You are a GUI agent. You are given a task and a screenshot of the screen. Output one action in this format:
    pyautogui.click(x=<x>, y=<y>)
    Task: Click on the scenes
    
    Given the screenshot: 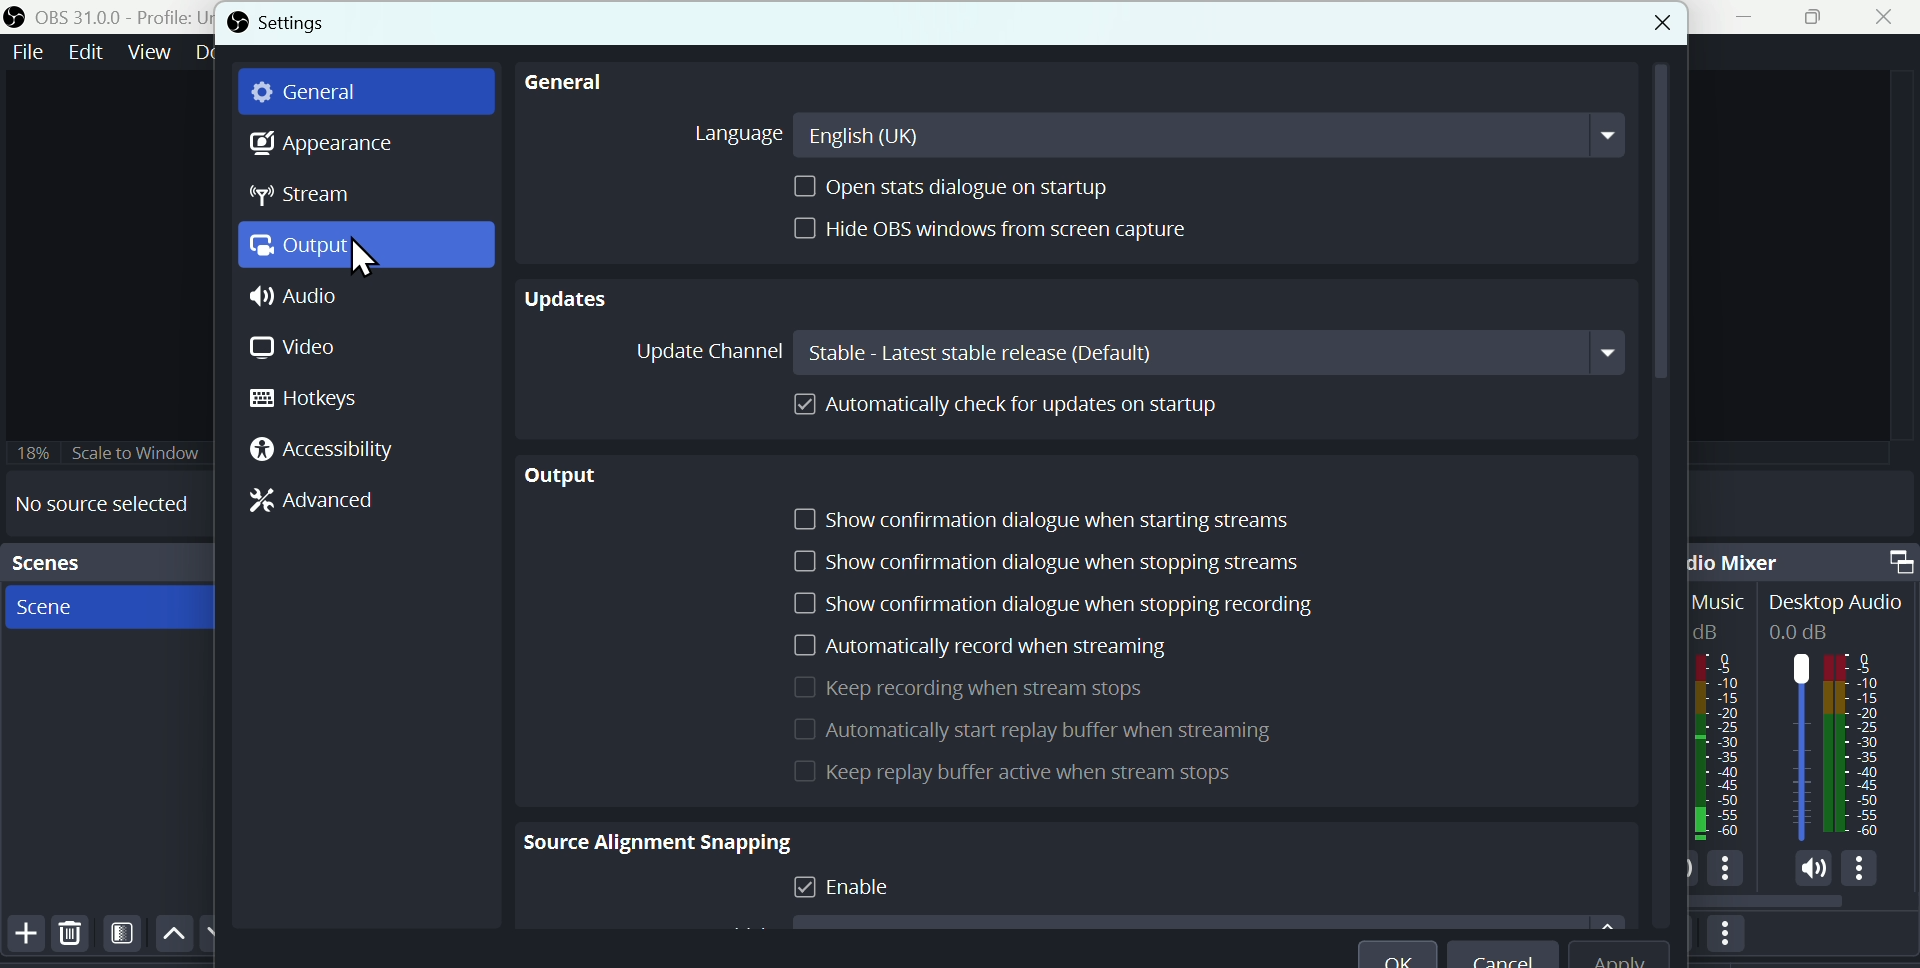 What is the action you would take?
    pyautogui.click(x=106, y=565)
    